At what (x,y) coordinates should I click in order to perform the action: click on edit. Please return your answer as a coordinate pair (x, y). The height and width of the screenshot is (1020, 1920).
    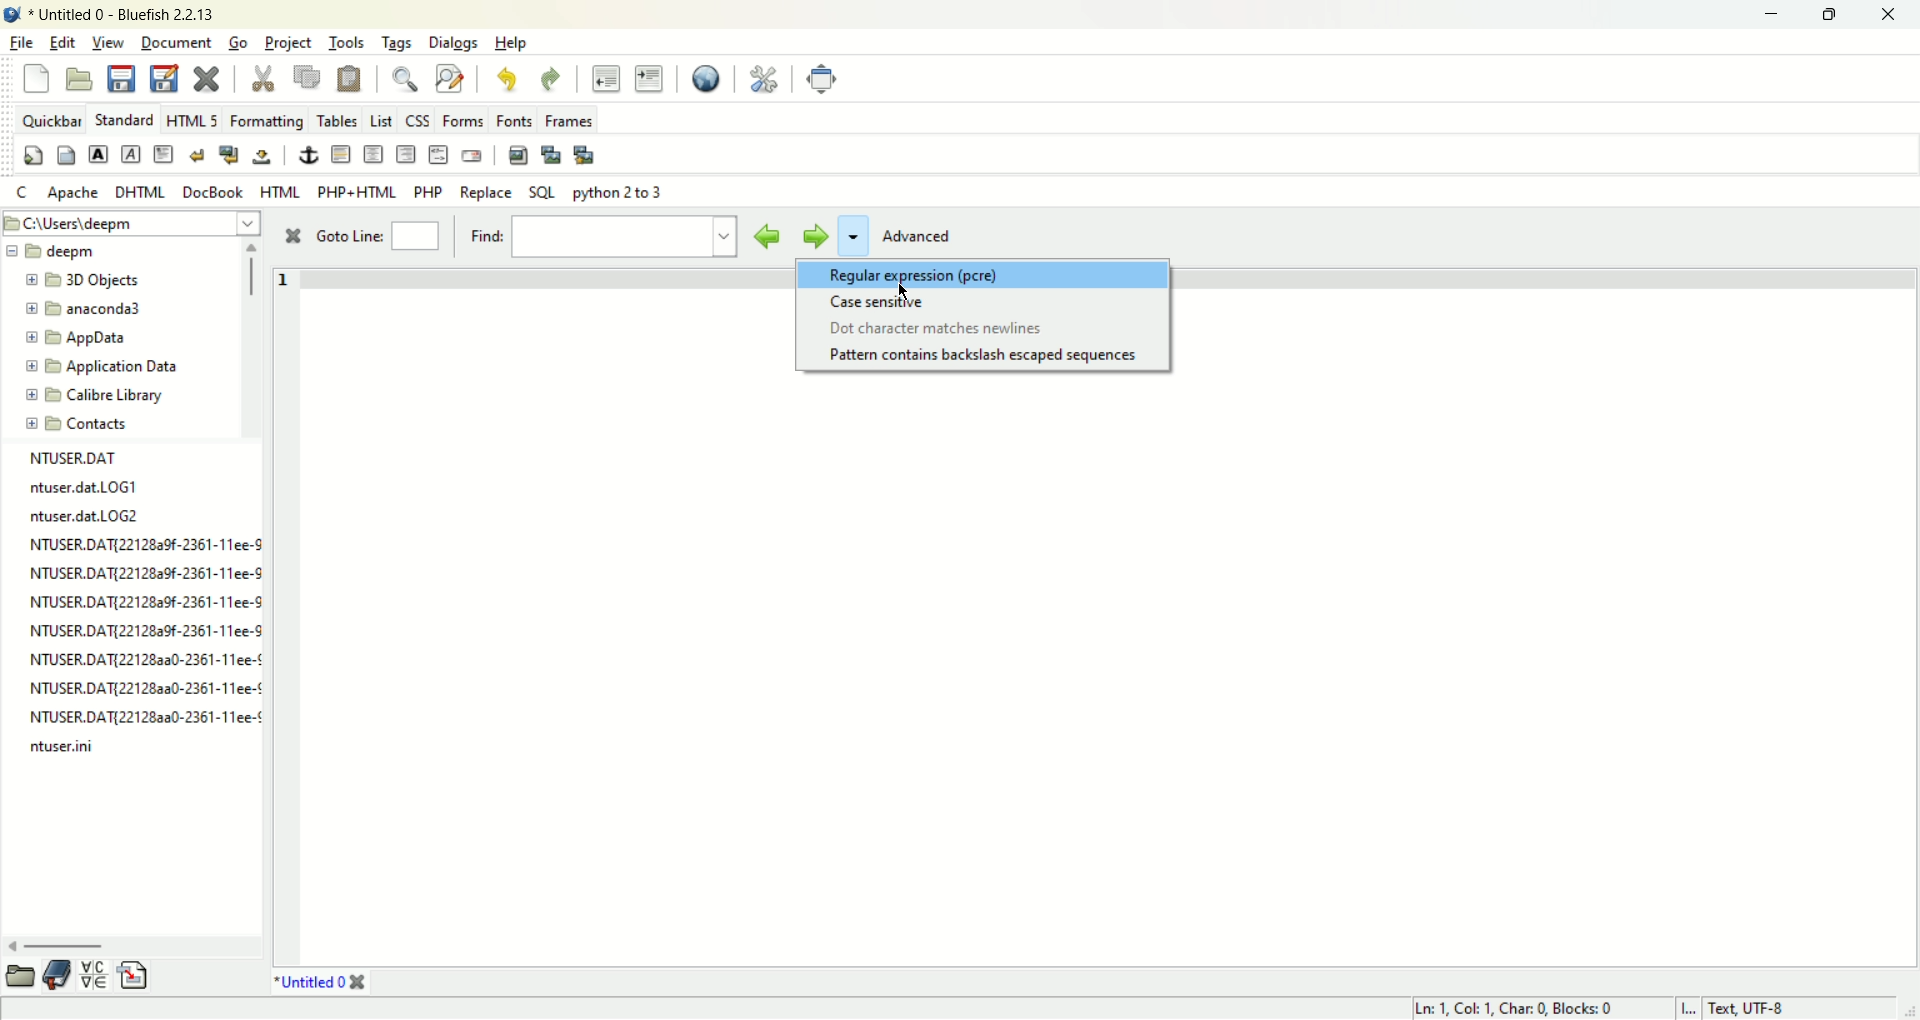
    Looking at the image, I should click on (62, 42).